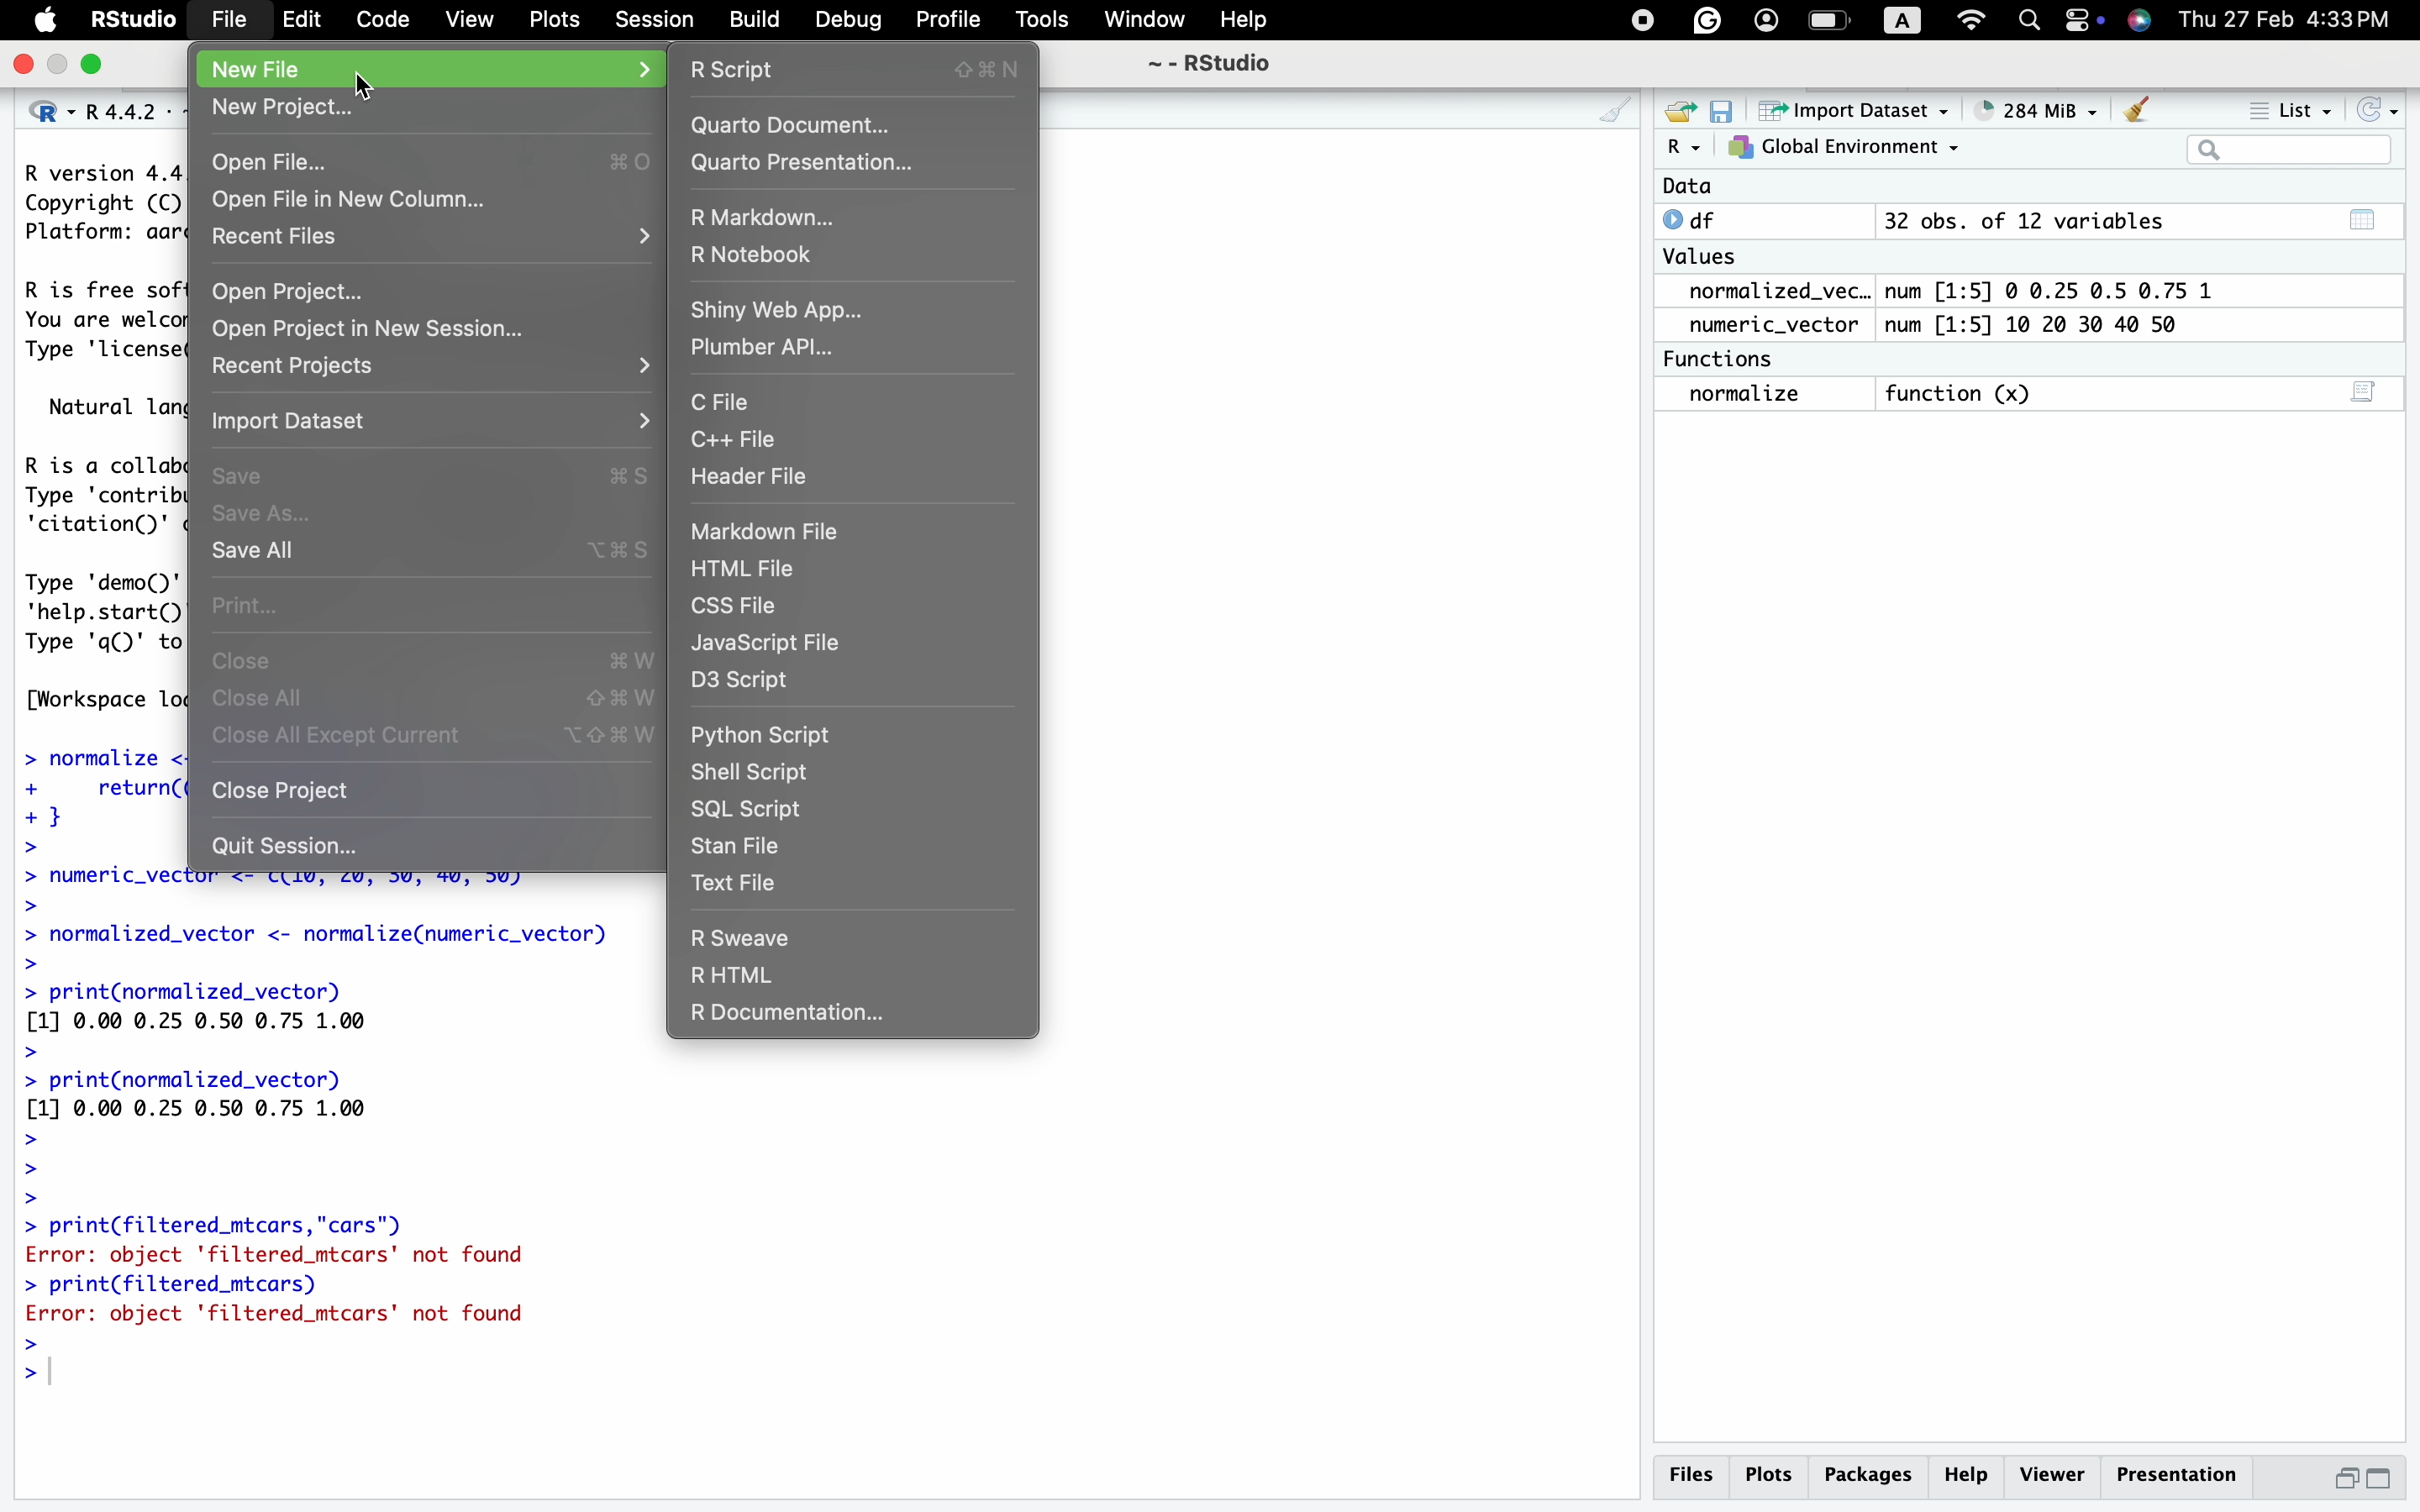 The height and width of the screenshot is (1512, 2420). What do you see at coordinates (2293, 109) in the screenshot?
I see `List ` at bounding box center [2293, 109].